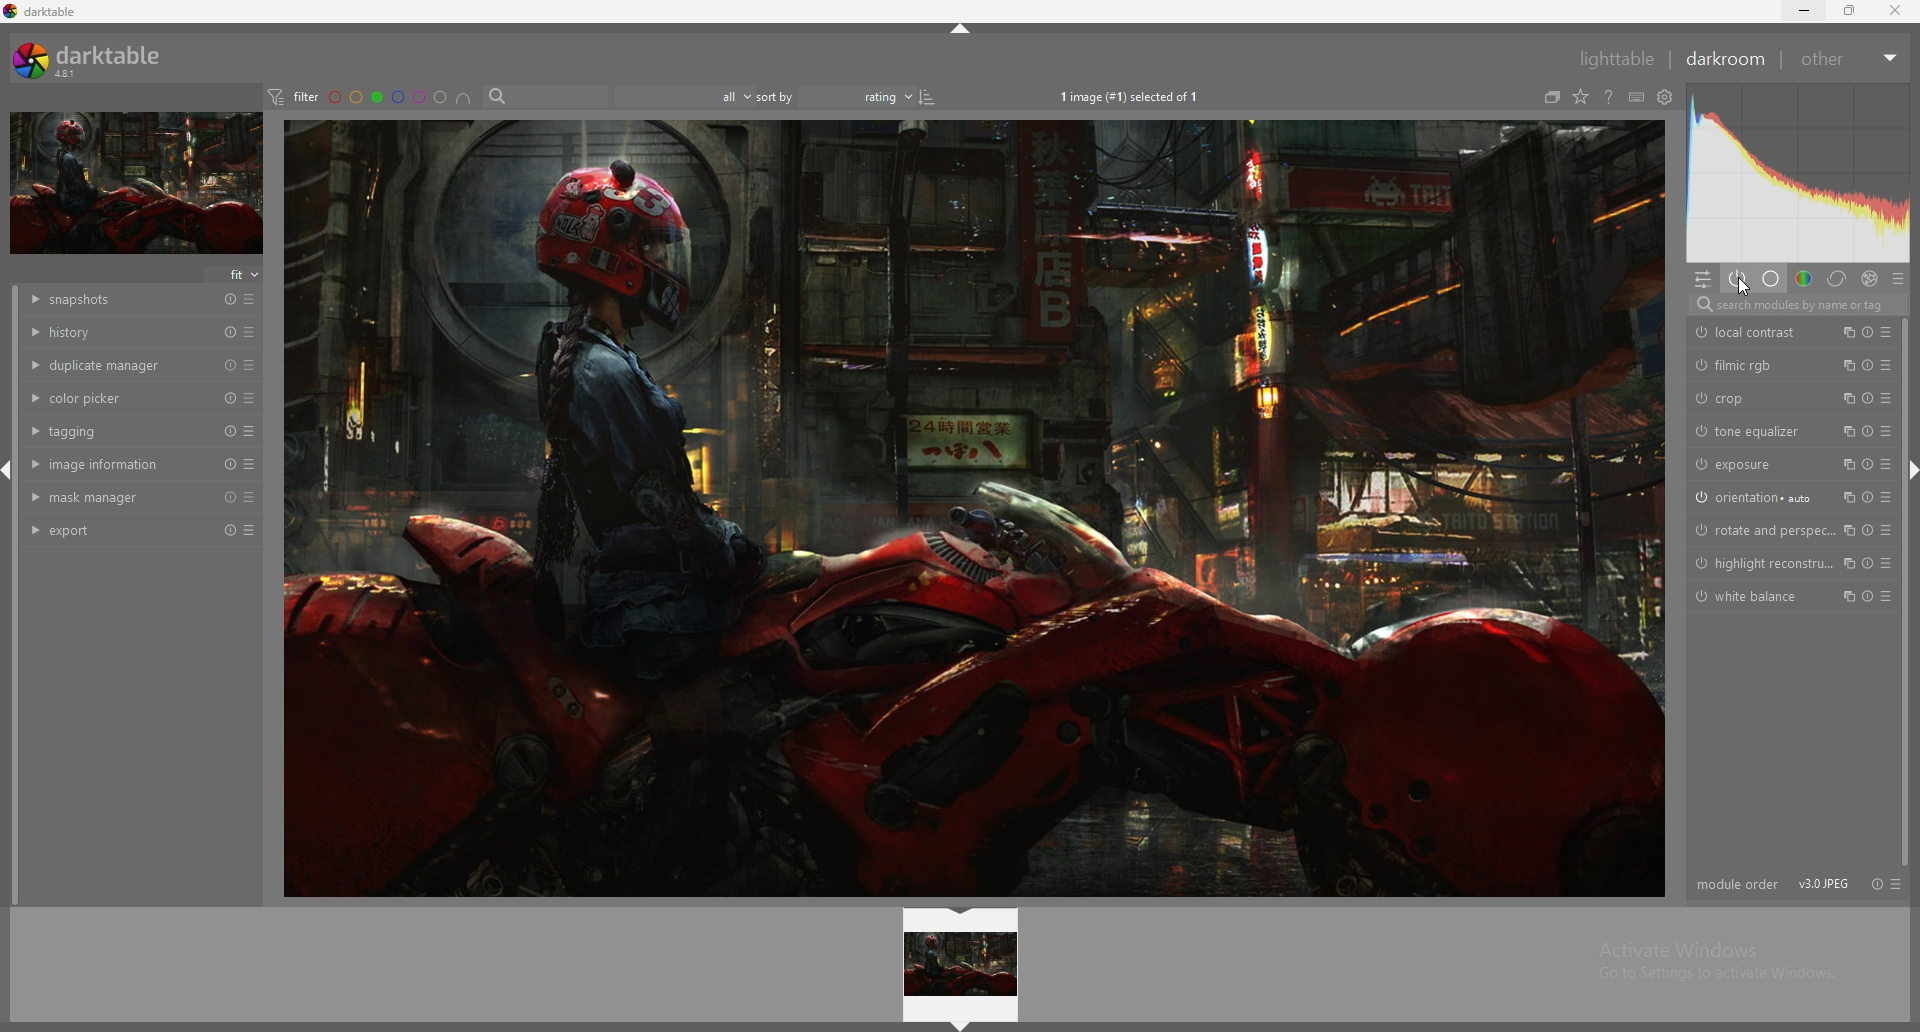 This screenshot has width=1920, height=1032. Describe the element at coordinates (18, 596) in the screenshot. I see `scroll bar` at that location.